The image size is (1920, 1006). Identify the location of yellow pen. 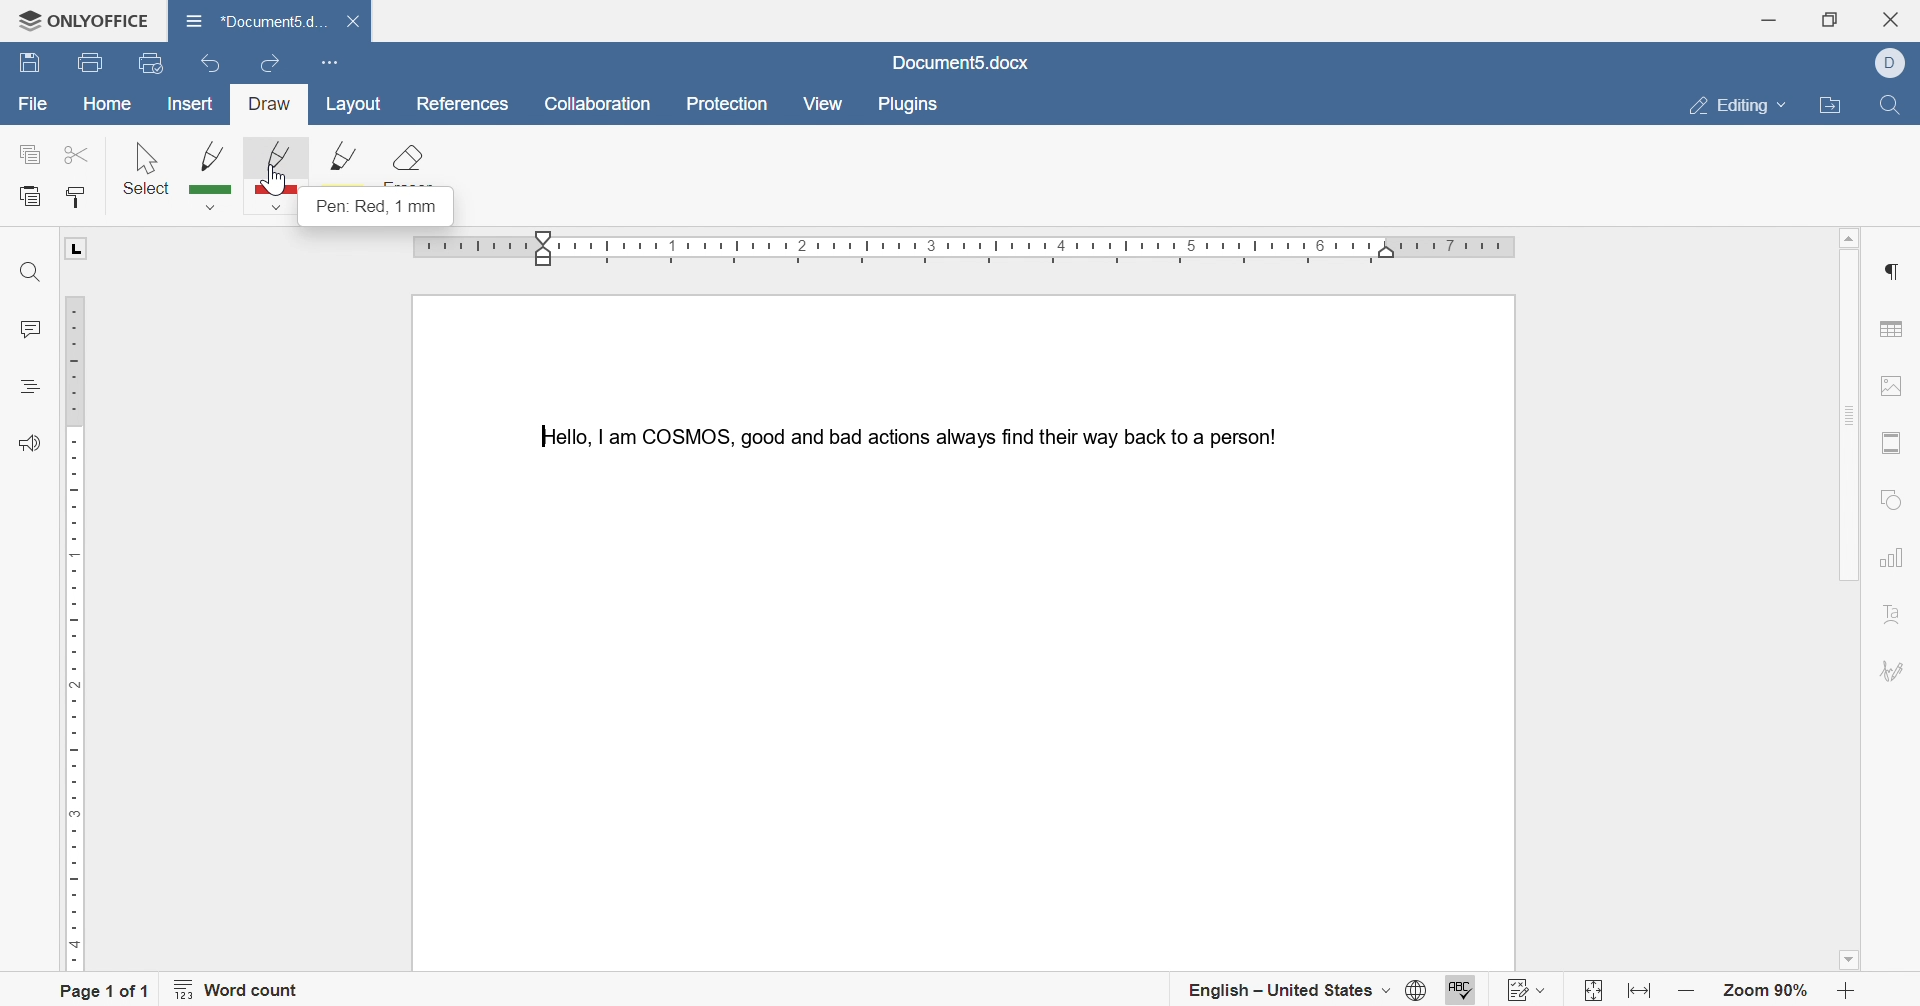
(344, 164).